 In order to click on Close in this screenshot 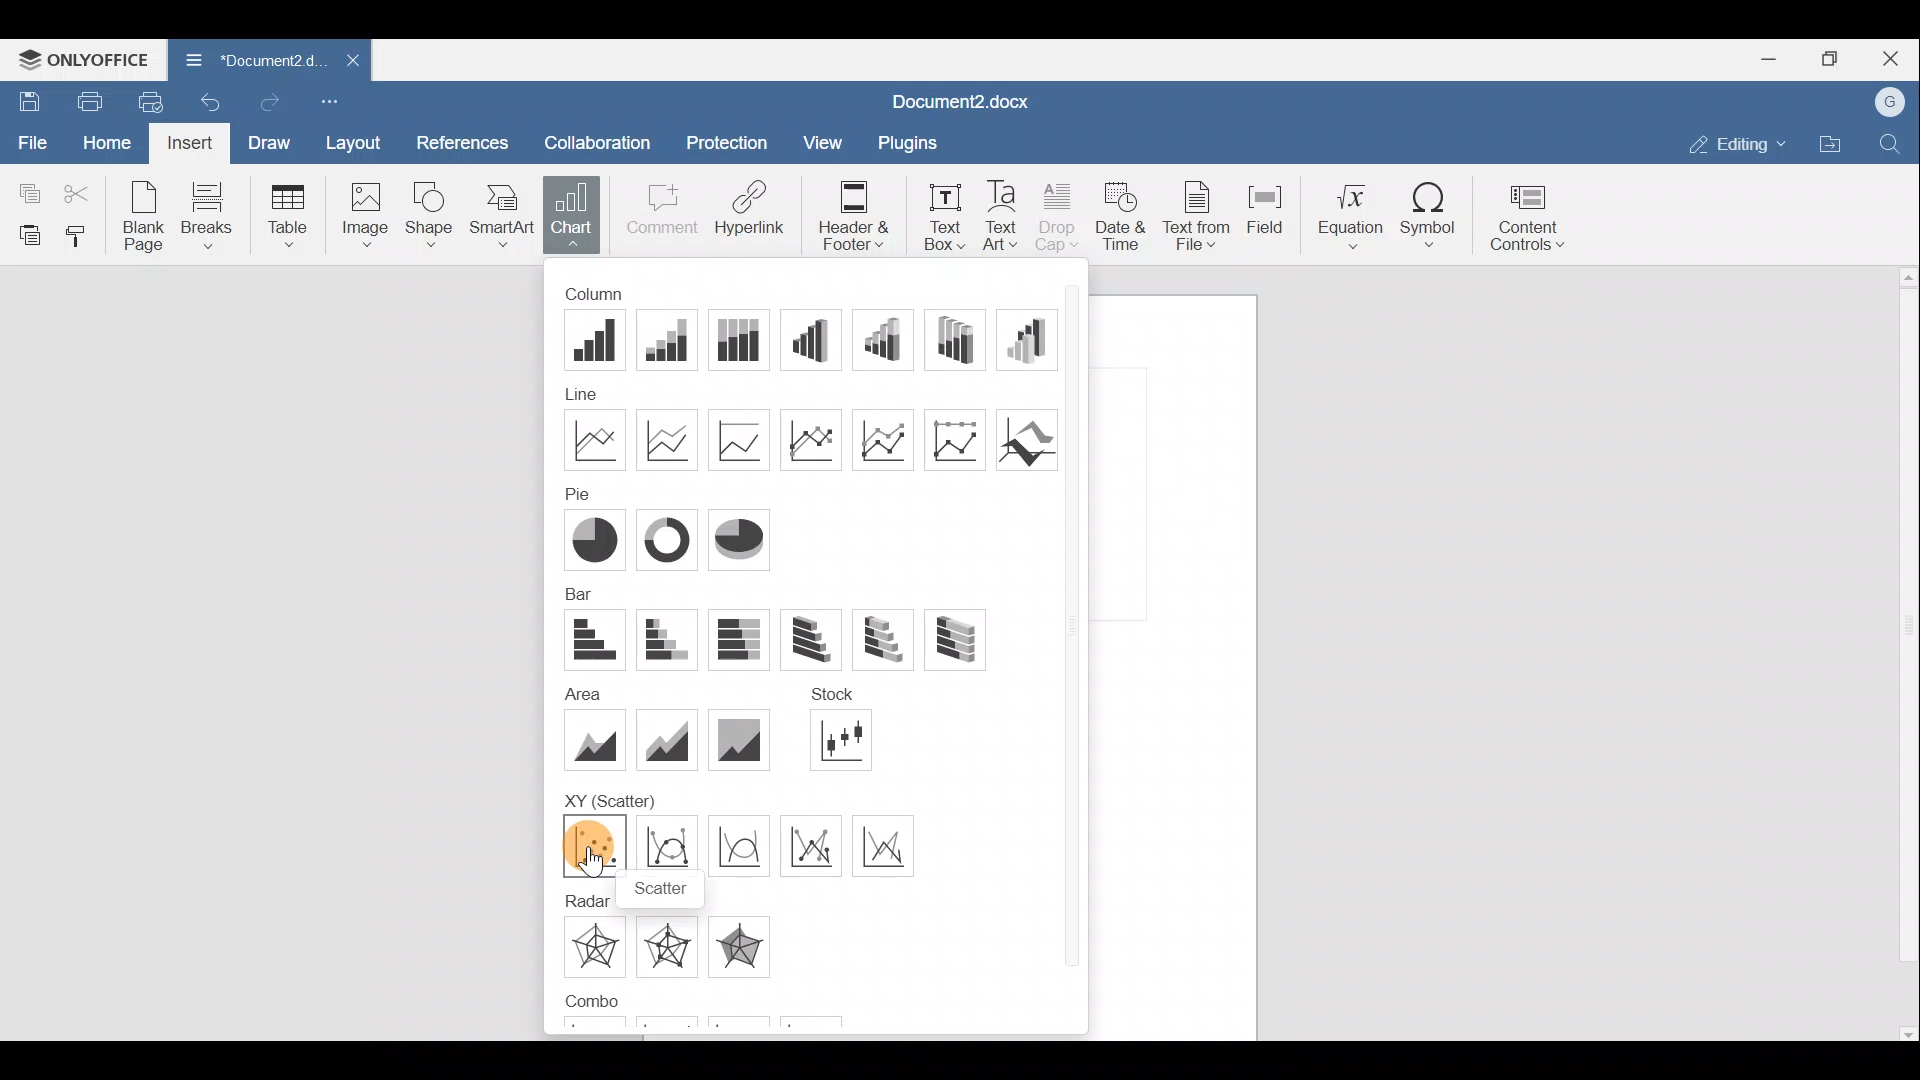, I will do `click(1894, 55)`.